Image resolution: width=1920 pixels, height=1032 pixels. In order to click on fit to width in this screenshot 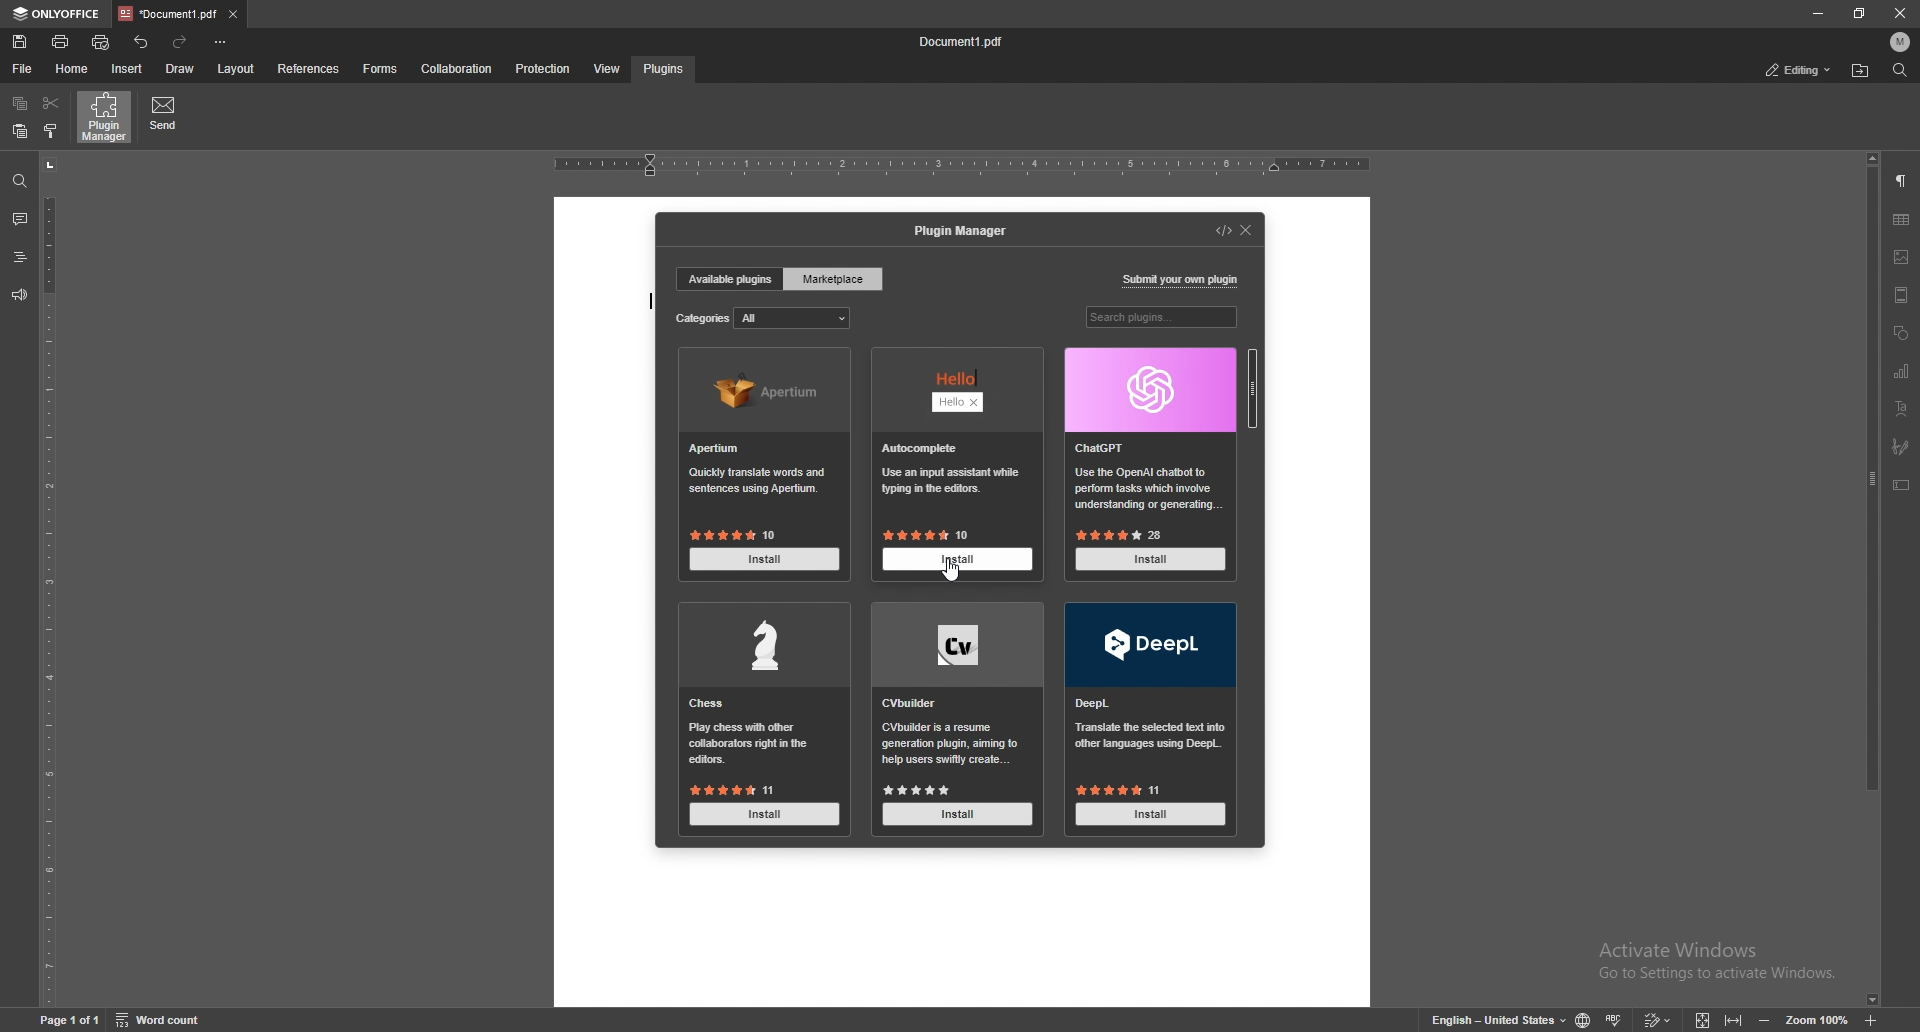, I will do `click(1734, 1018)`.